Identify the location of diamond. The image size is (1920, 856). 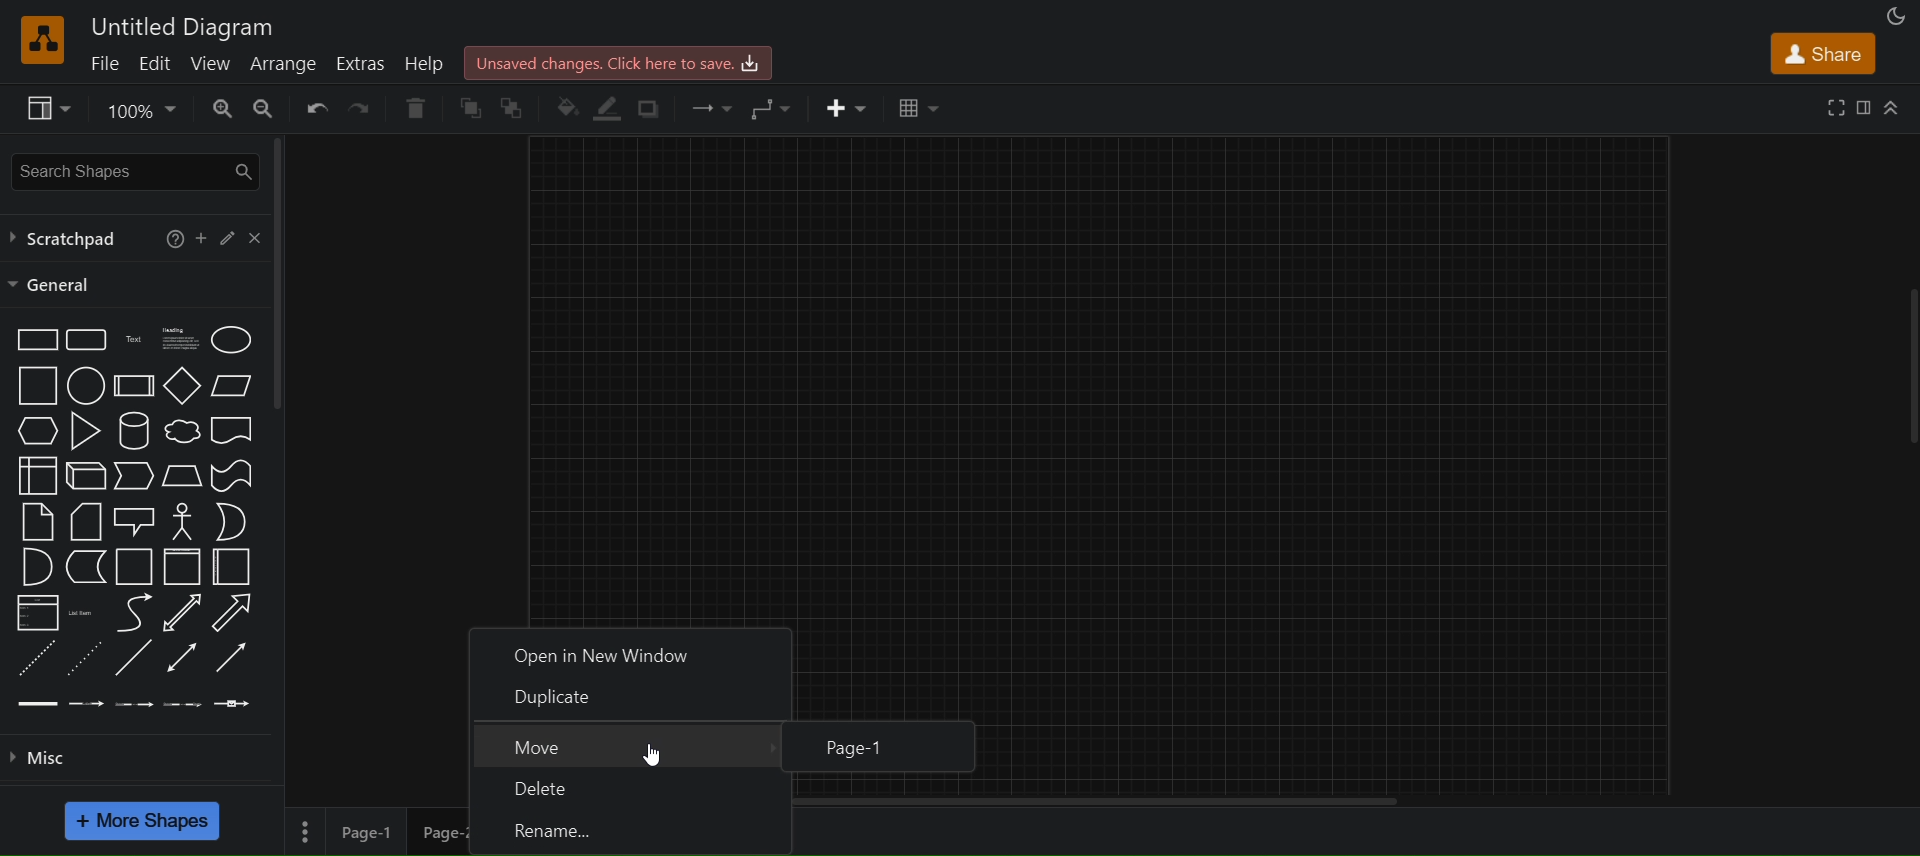
(183, 385).